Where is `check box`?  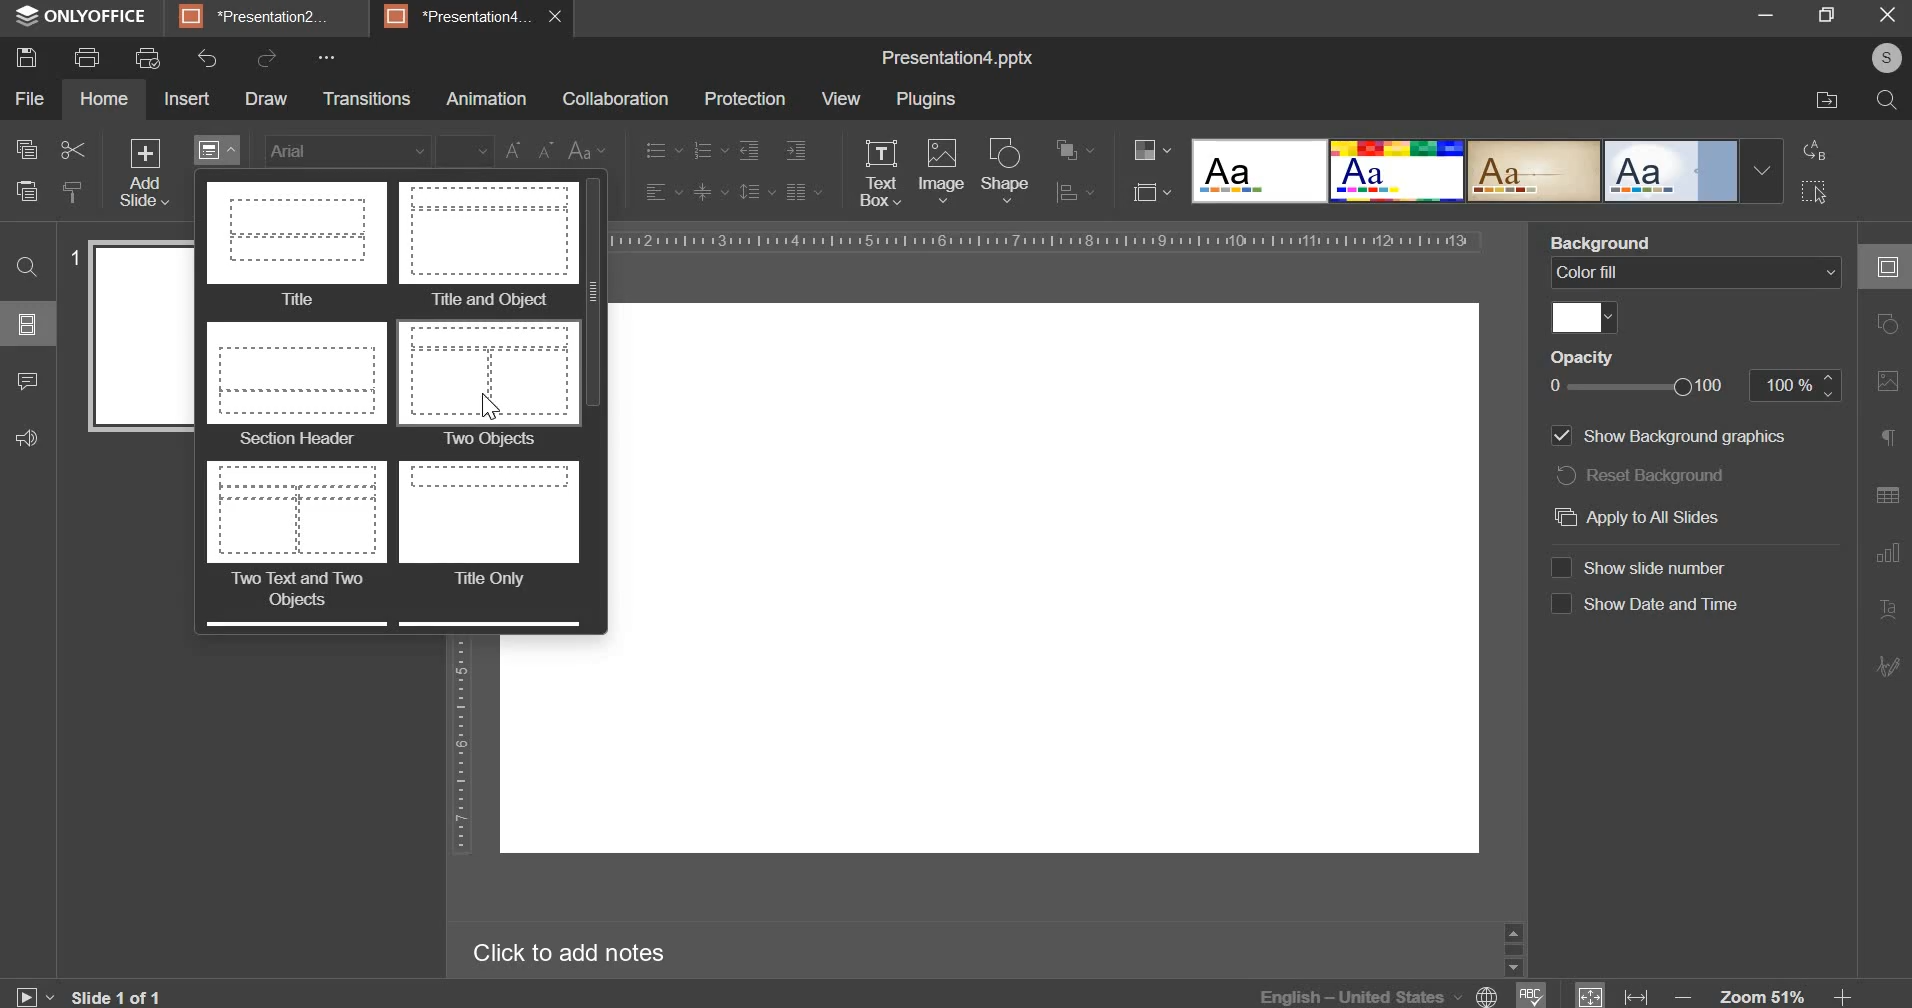
check box is located at coordinates (1559, 566).